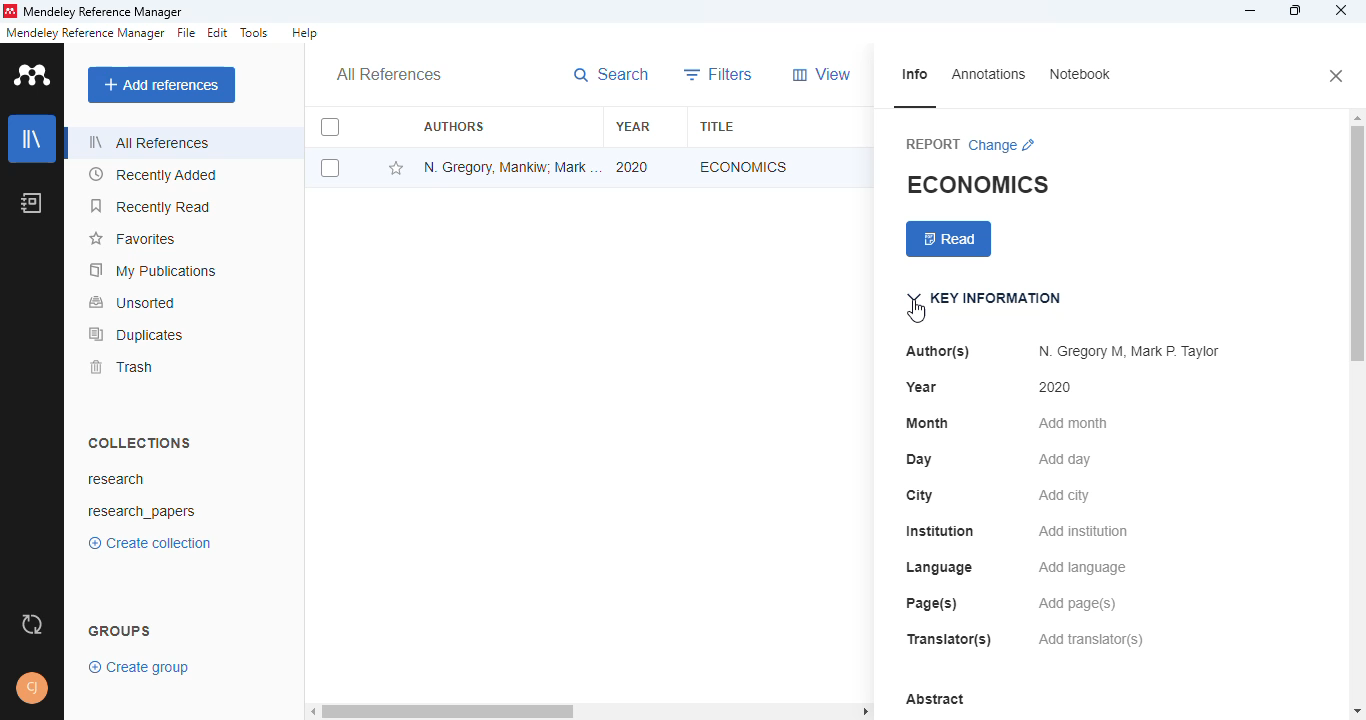  Describe the element at coordinates (989, 75) in the screenshot. I see `annotations` at that location.